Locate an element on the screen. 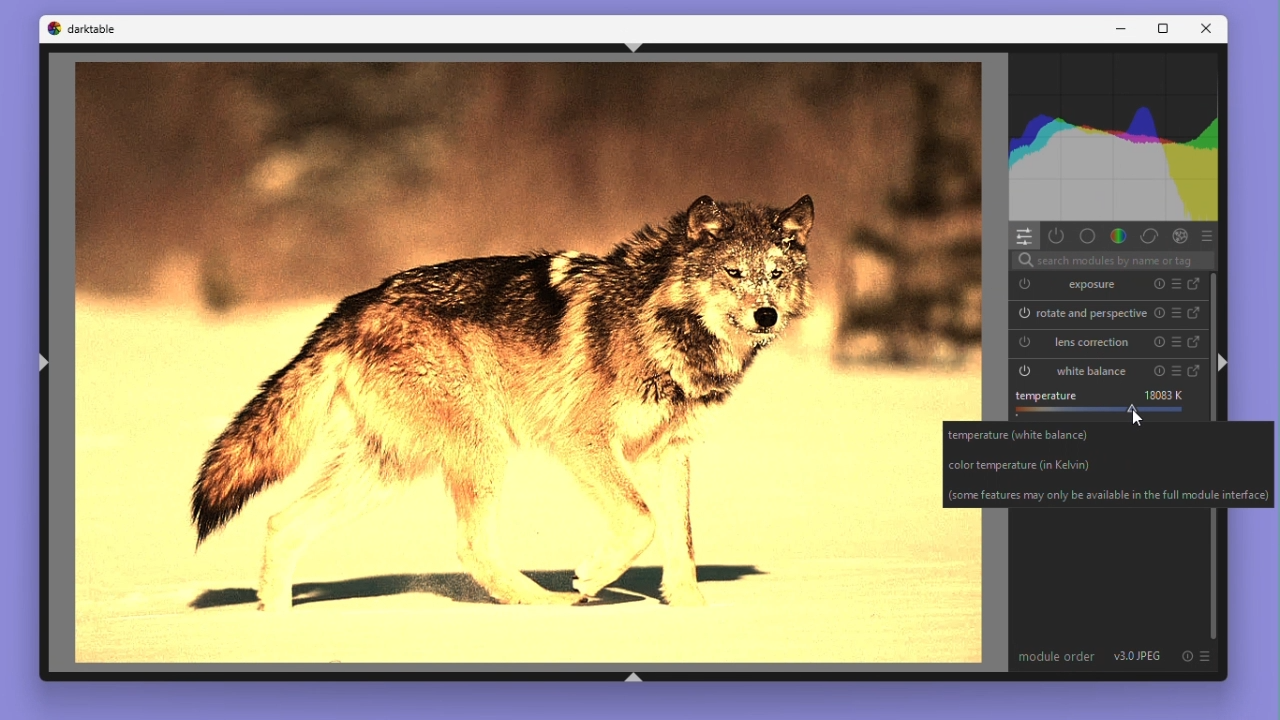  Minimise is located at coordinates (1123, 28).